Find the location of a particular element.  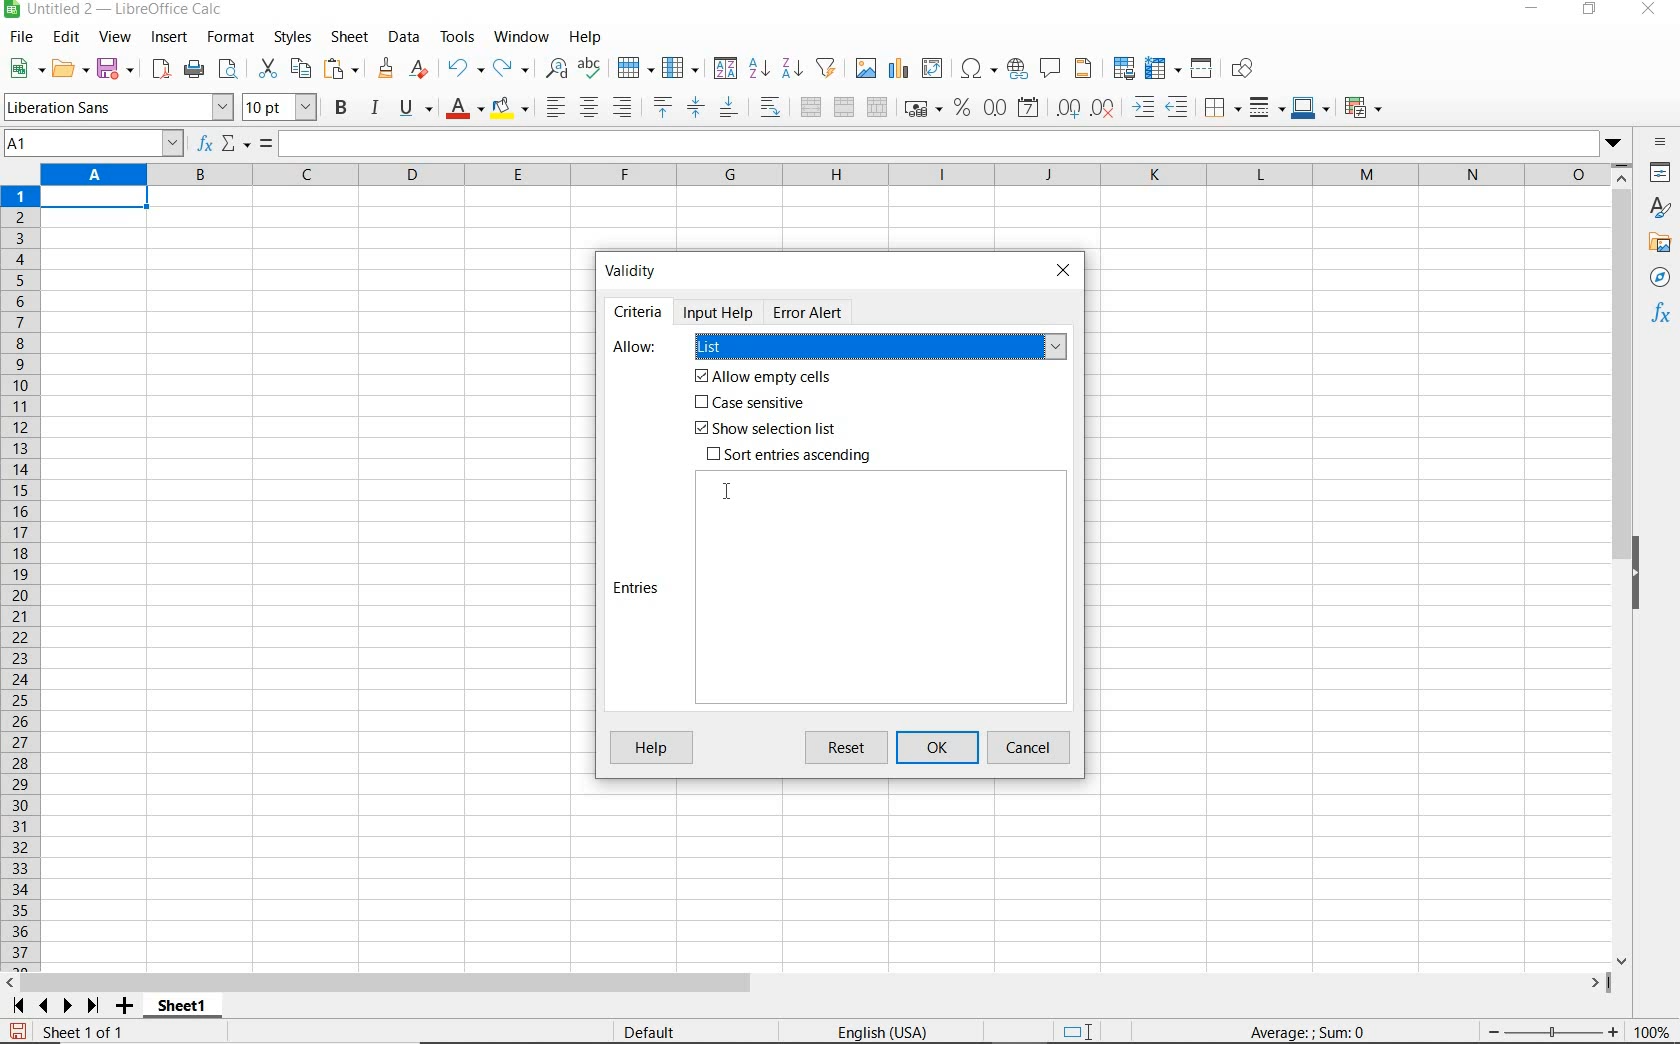

font color is located at coordinates (466, 108).